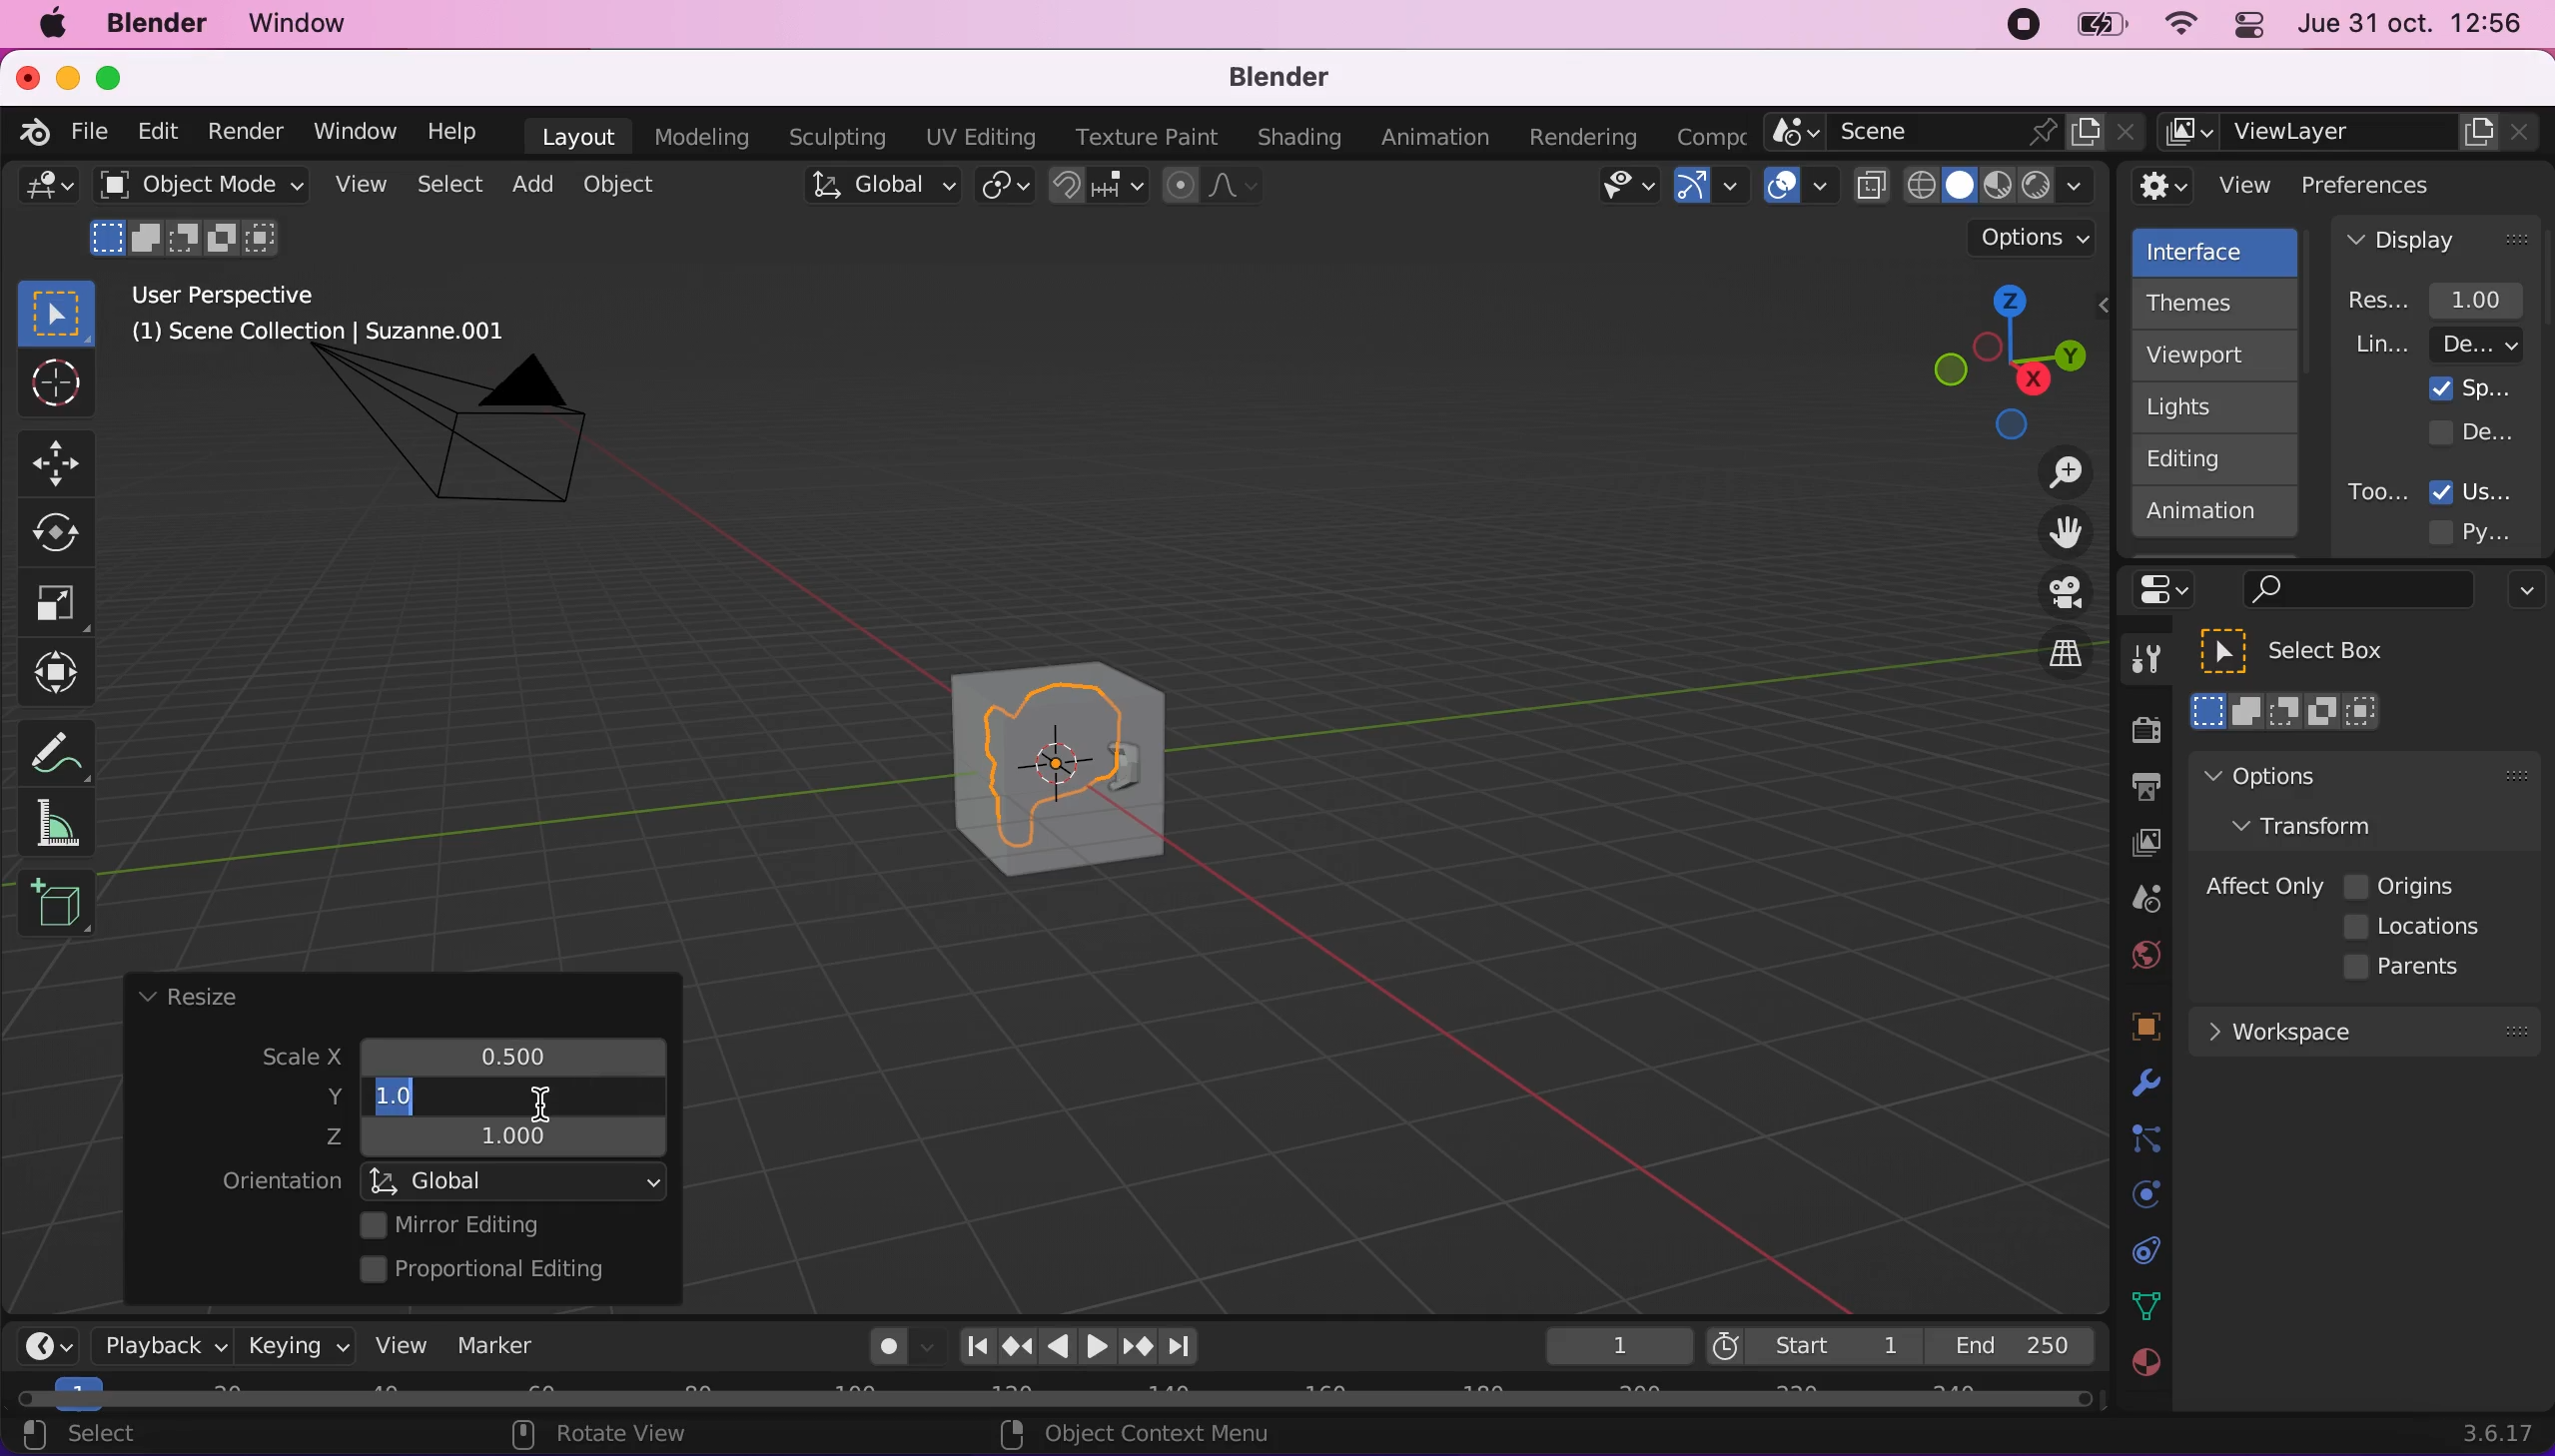 The width and height of the screenshot is (2555, 1456). I want to click on resolution scale, so click(2446, 299).